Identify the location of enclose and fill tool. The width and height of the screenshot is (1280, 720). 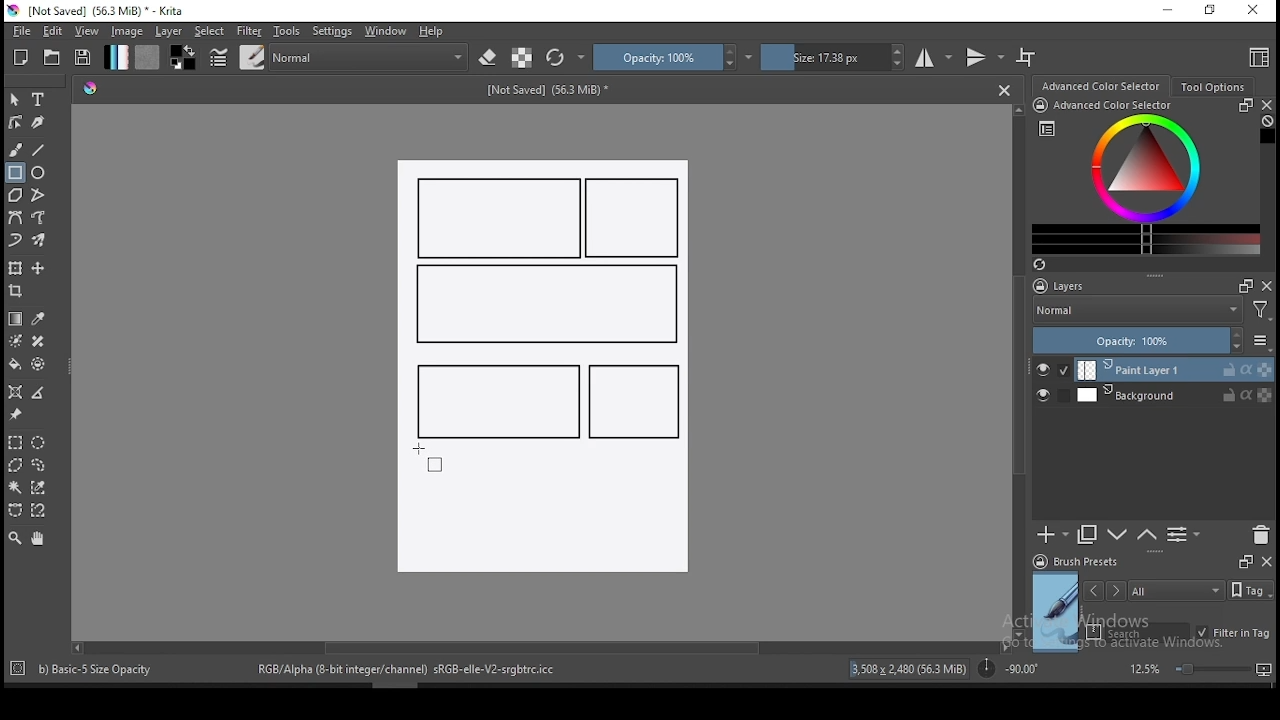
(38, 364).